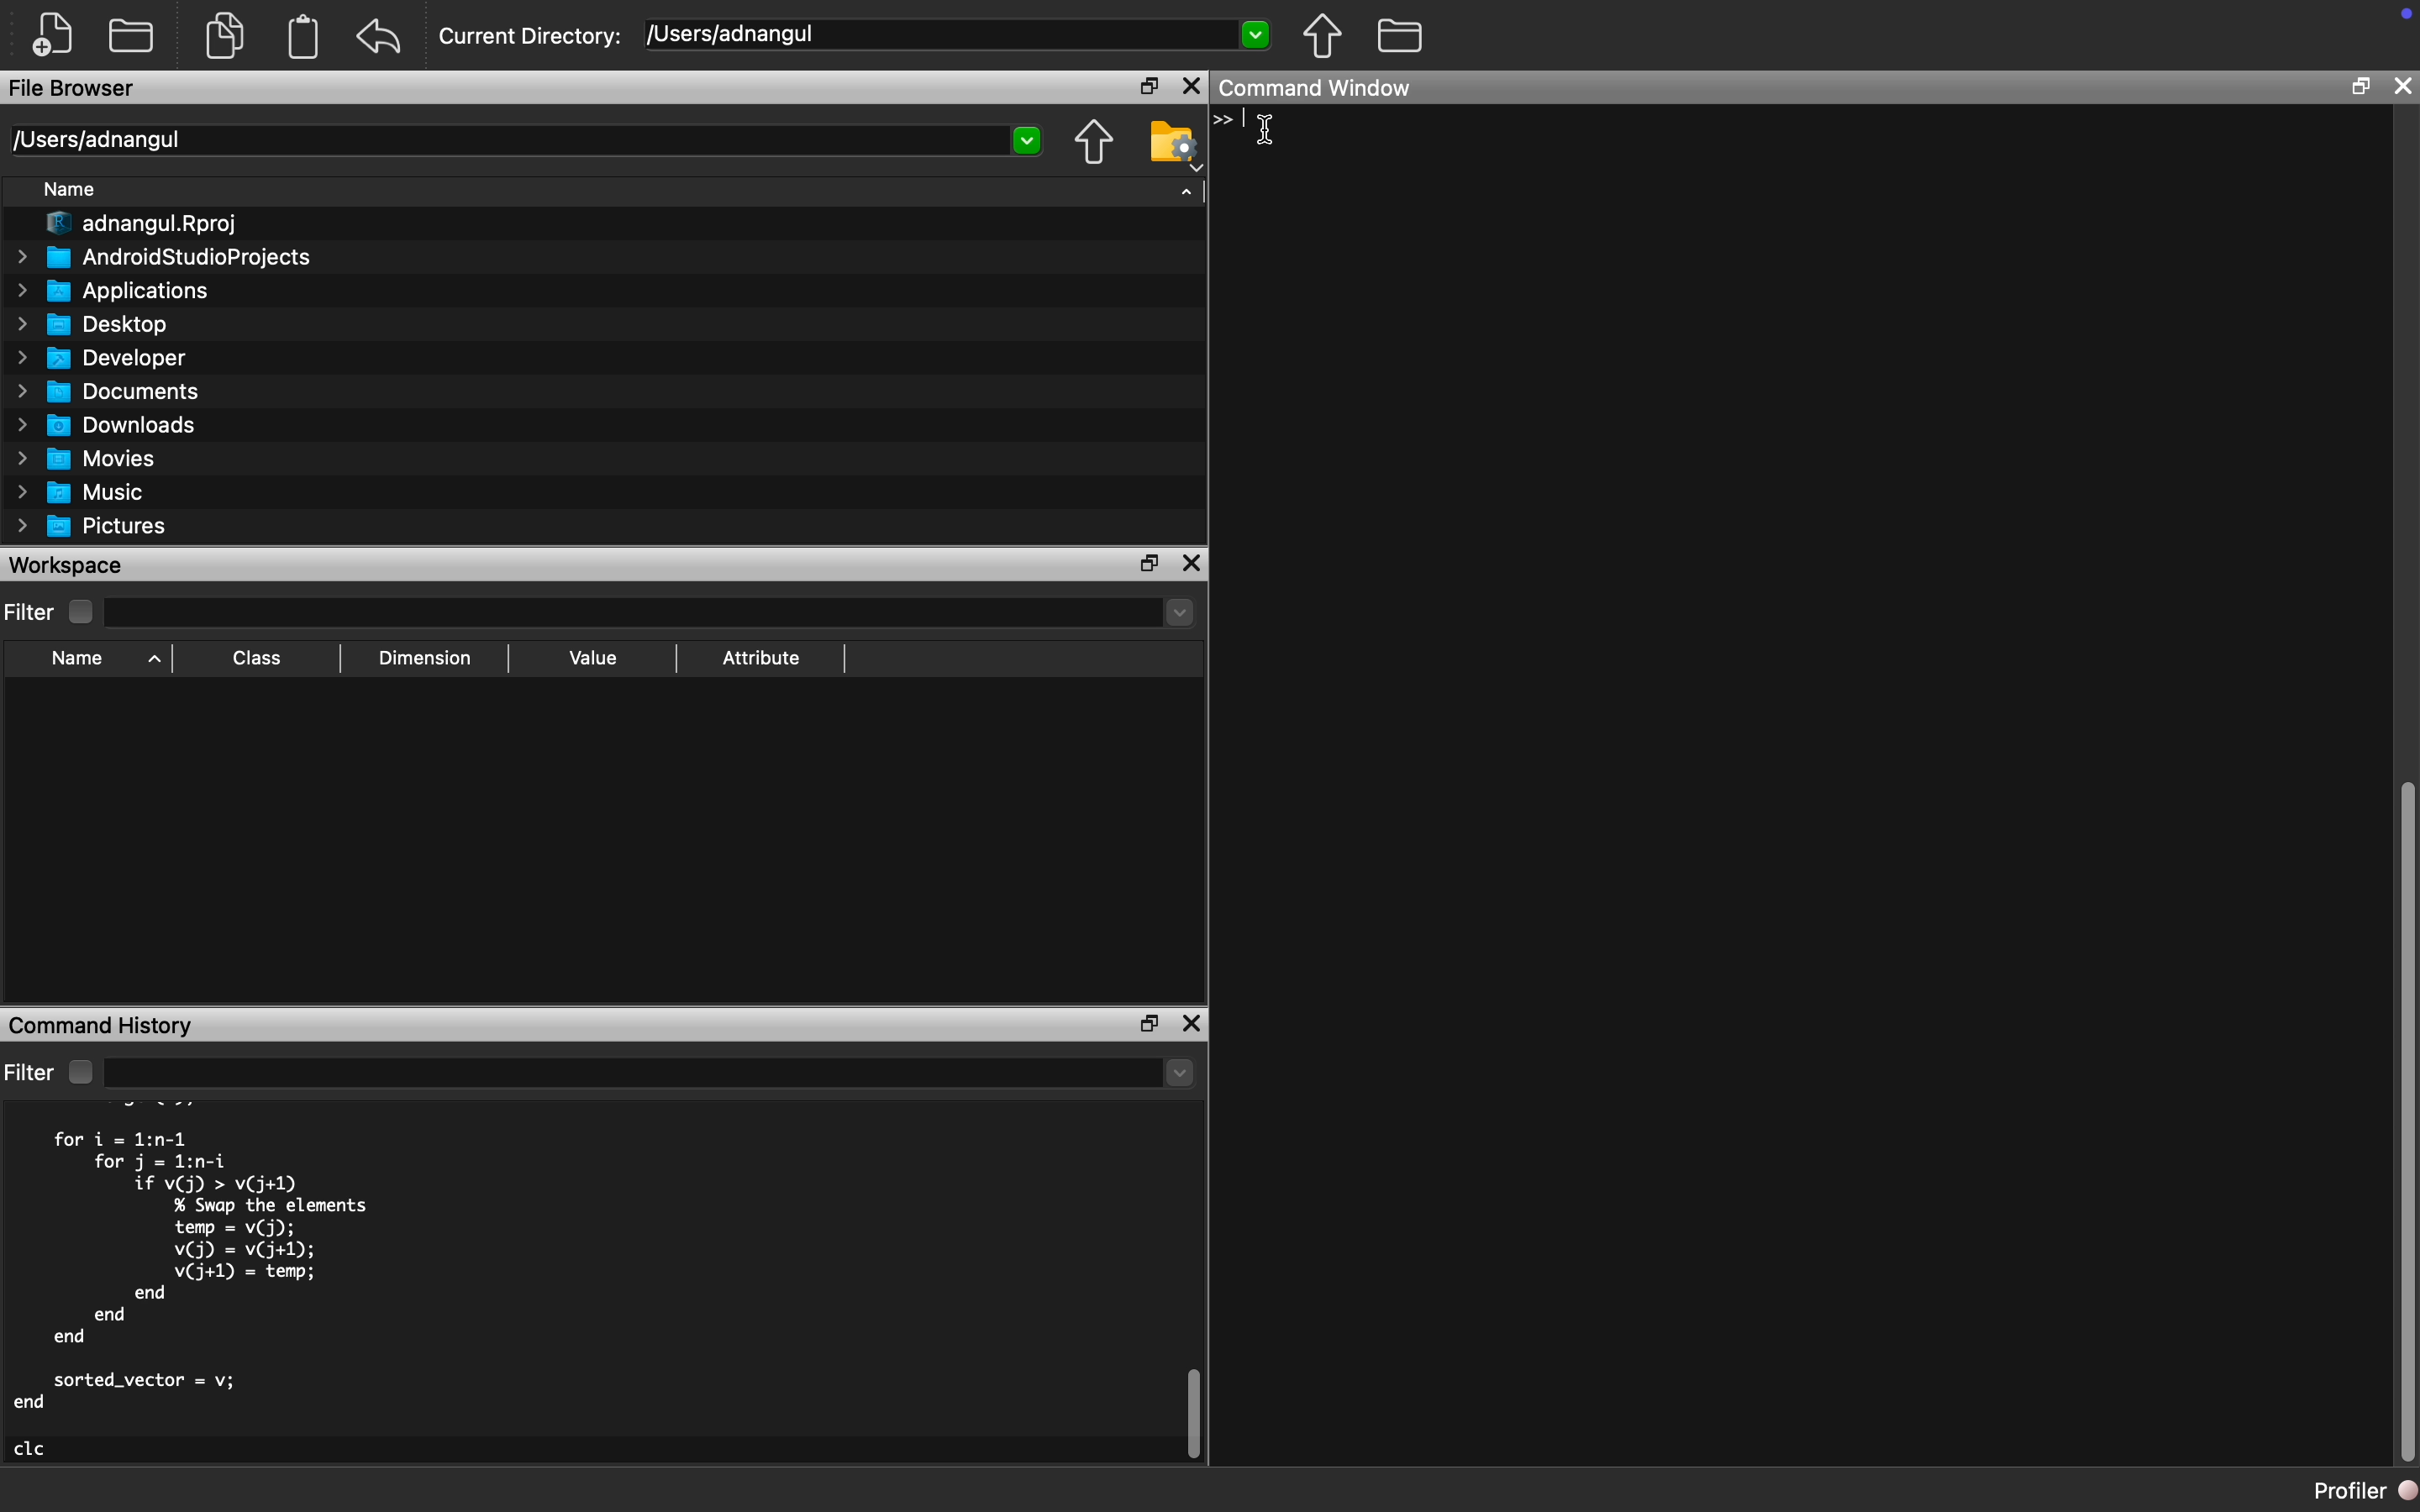  Describe the element at coordinates (422, 658) in the screenshot. I see `Dimension` at that location.